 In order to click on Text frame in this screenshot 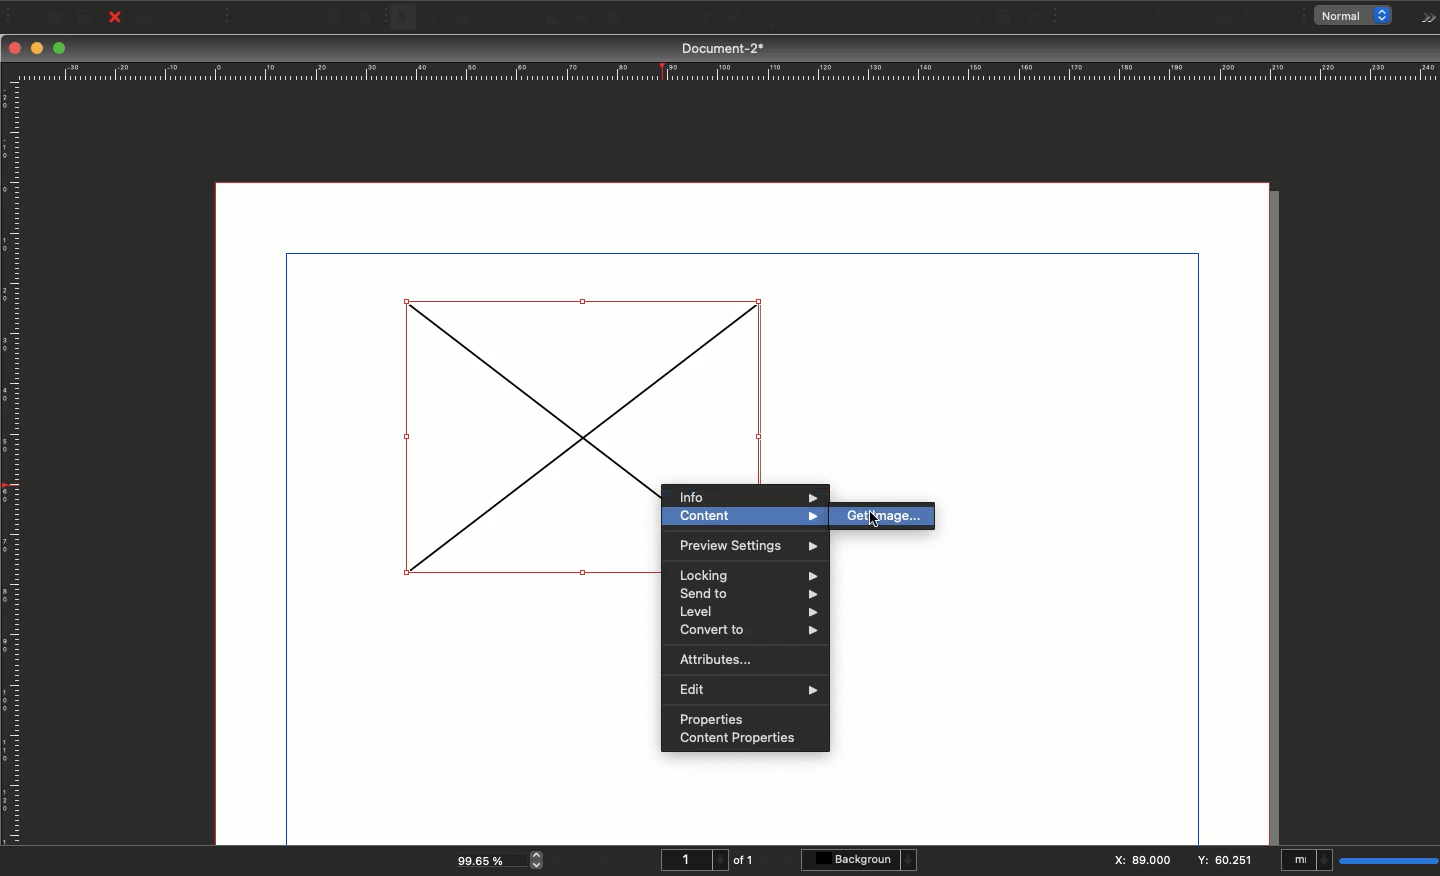, I will do `click(433, 20)`.